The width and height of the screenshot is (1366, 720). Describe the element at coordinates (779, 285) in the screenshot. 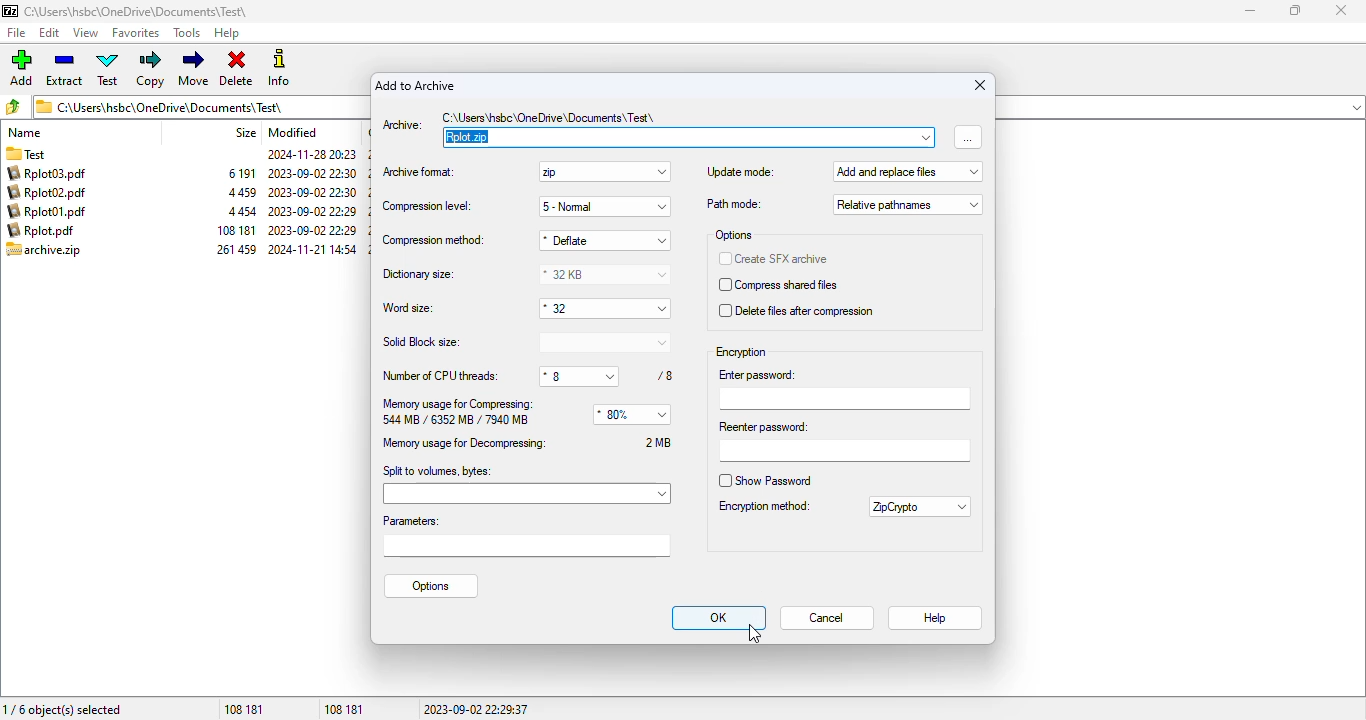

I see `compress shared files` at that location.